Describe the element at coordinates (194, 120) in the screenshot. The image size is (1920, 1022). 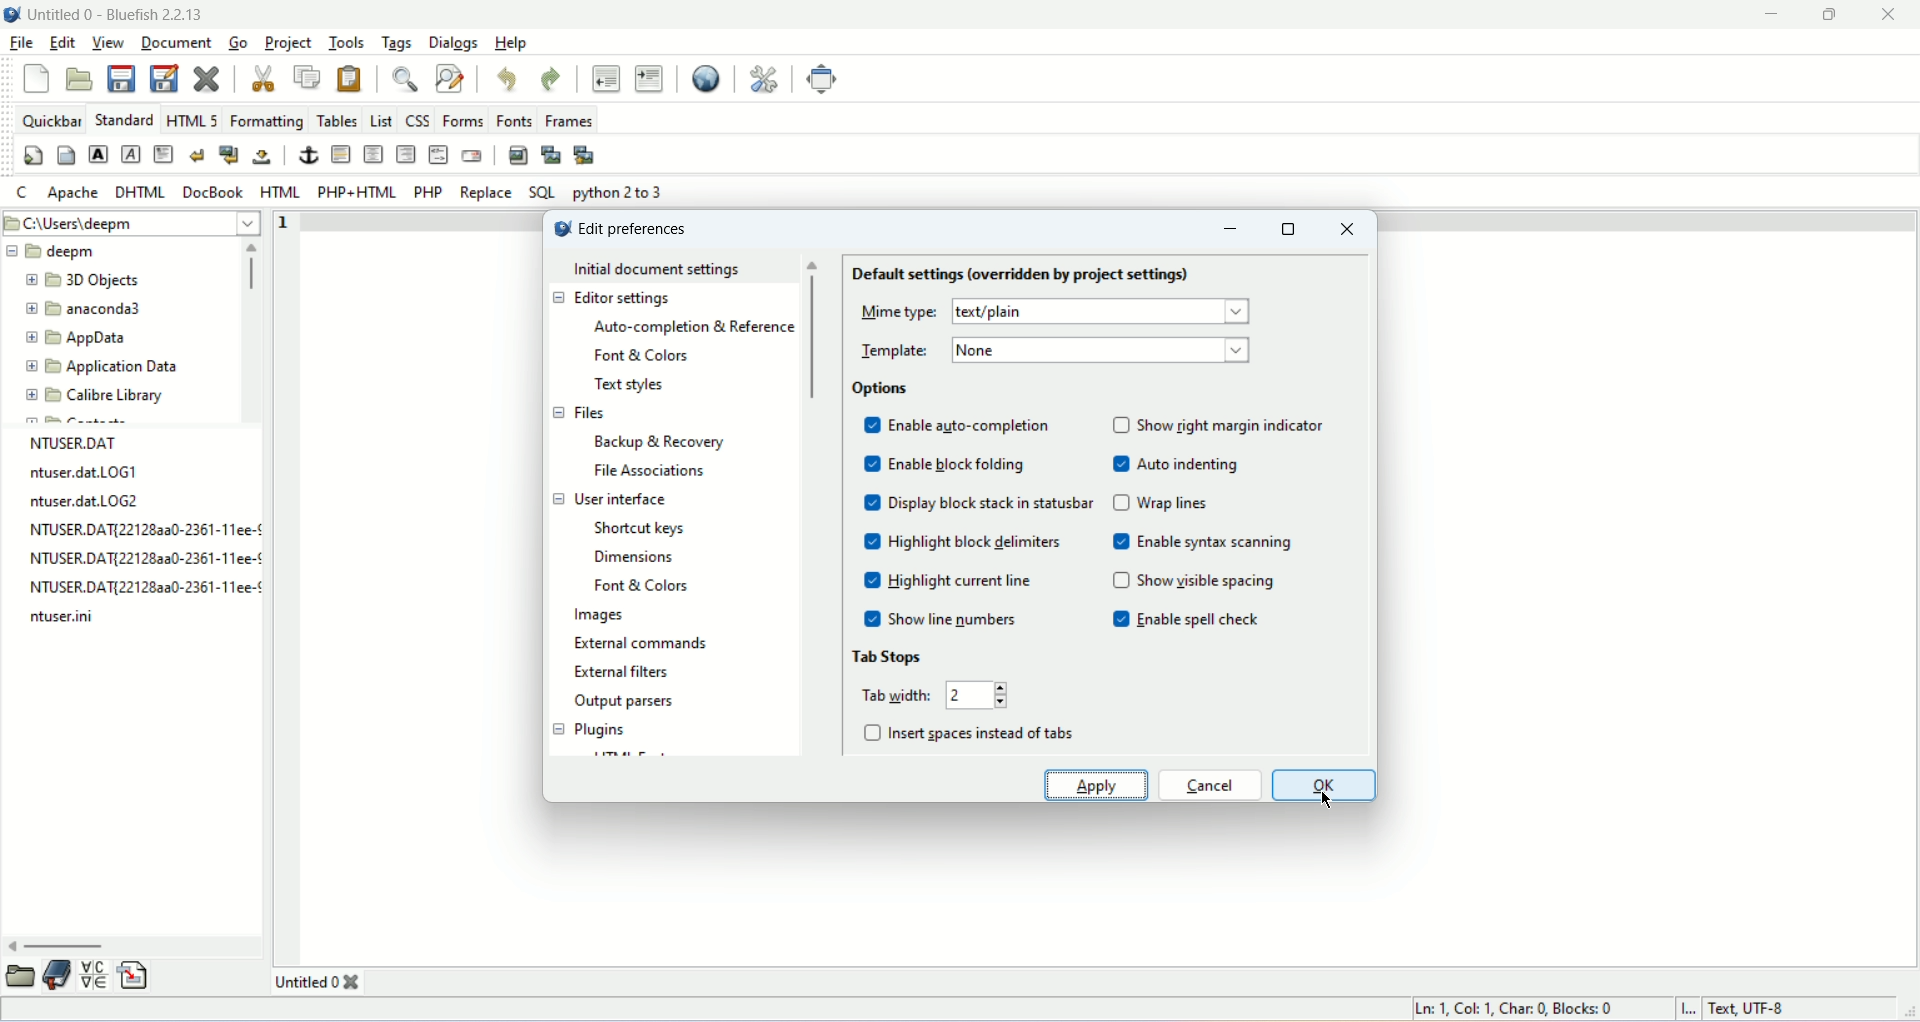
I see `HTML 5` at that location.